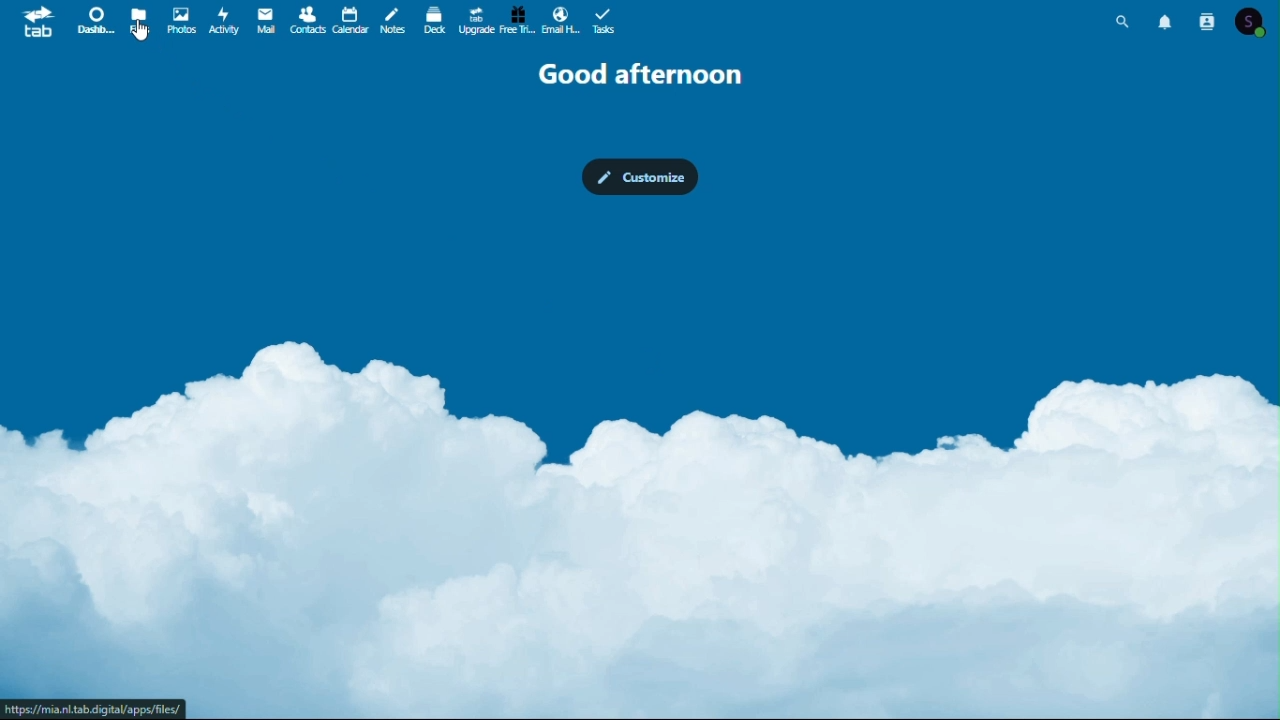  What do you see at coordinates (307, 21) in the screenshot?
I see `Contacts` at bounding box center [307, 21].